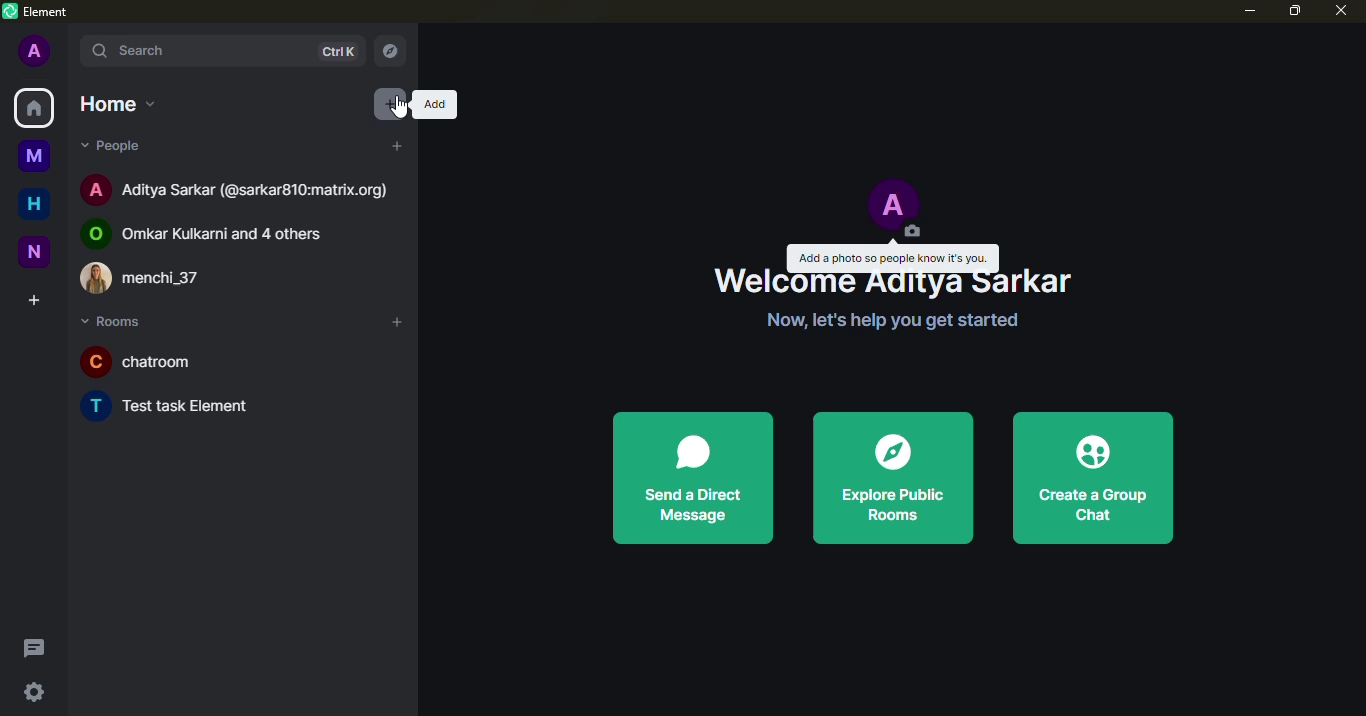  Describe the element at coordinates (37, 300) in the screenshot. I see `create space` at that location.